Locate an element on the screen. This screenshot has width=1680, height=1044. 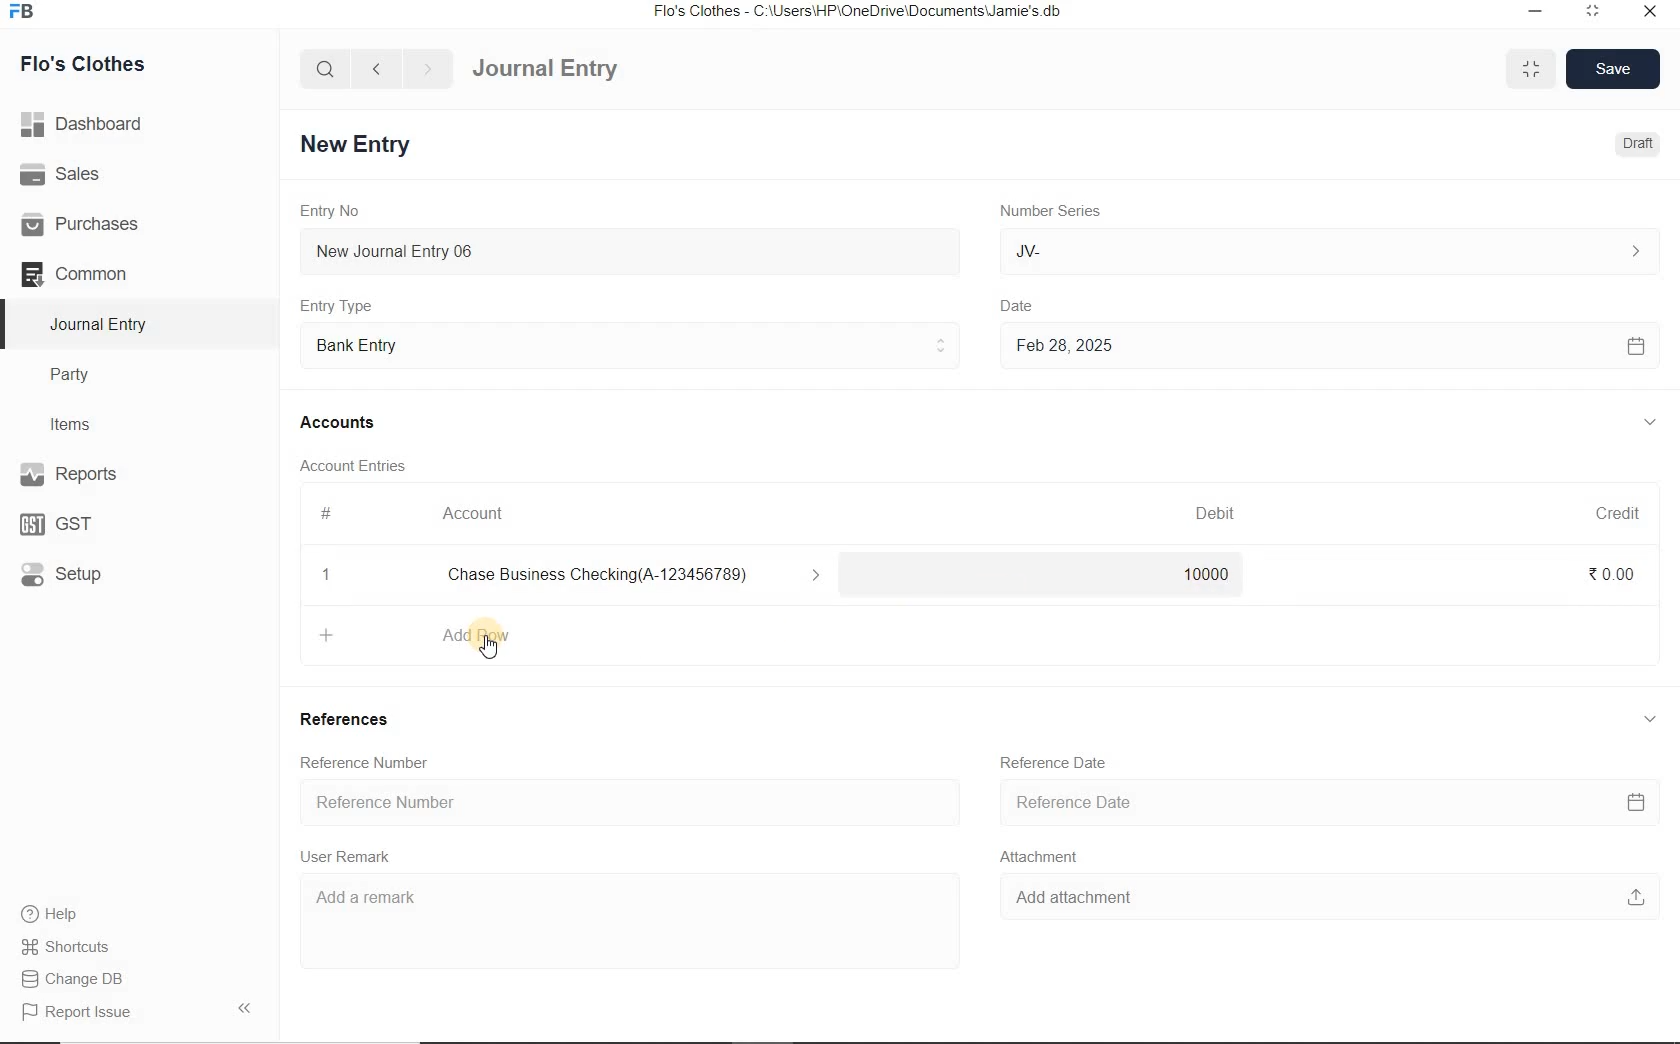
Account Entries is located at coordinates (361, 465).